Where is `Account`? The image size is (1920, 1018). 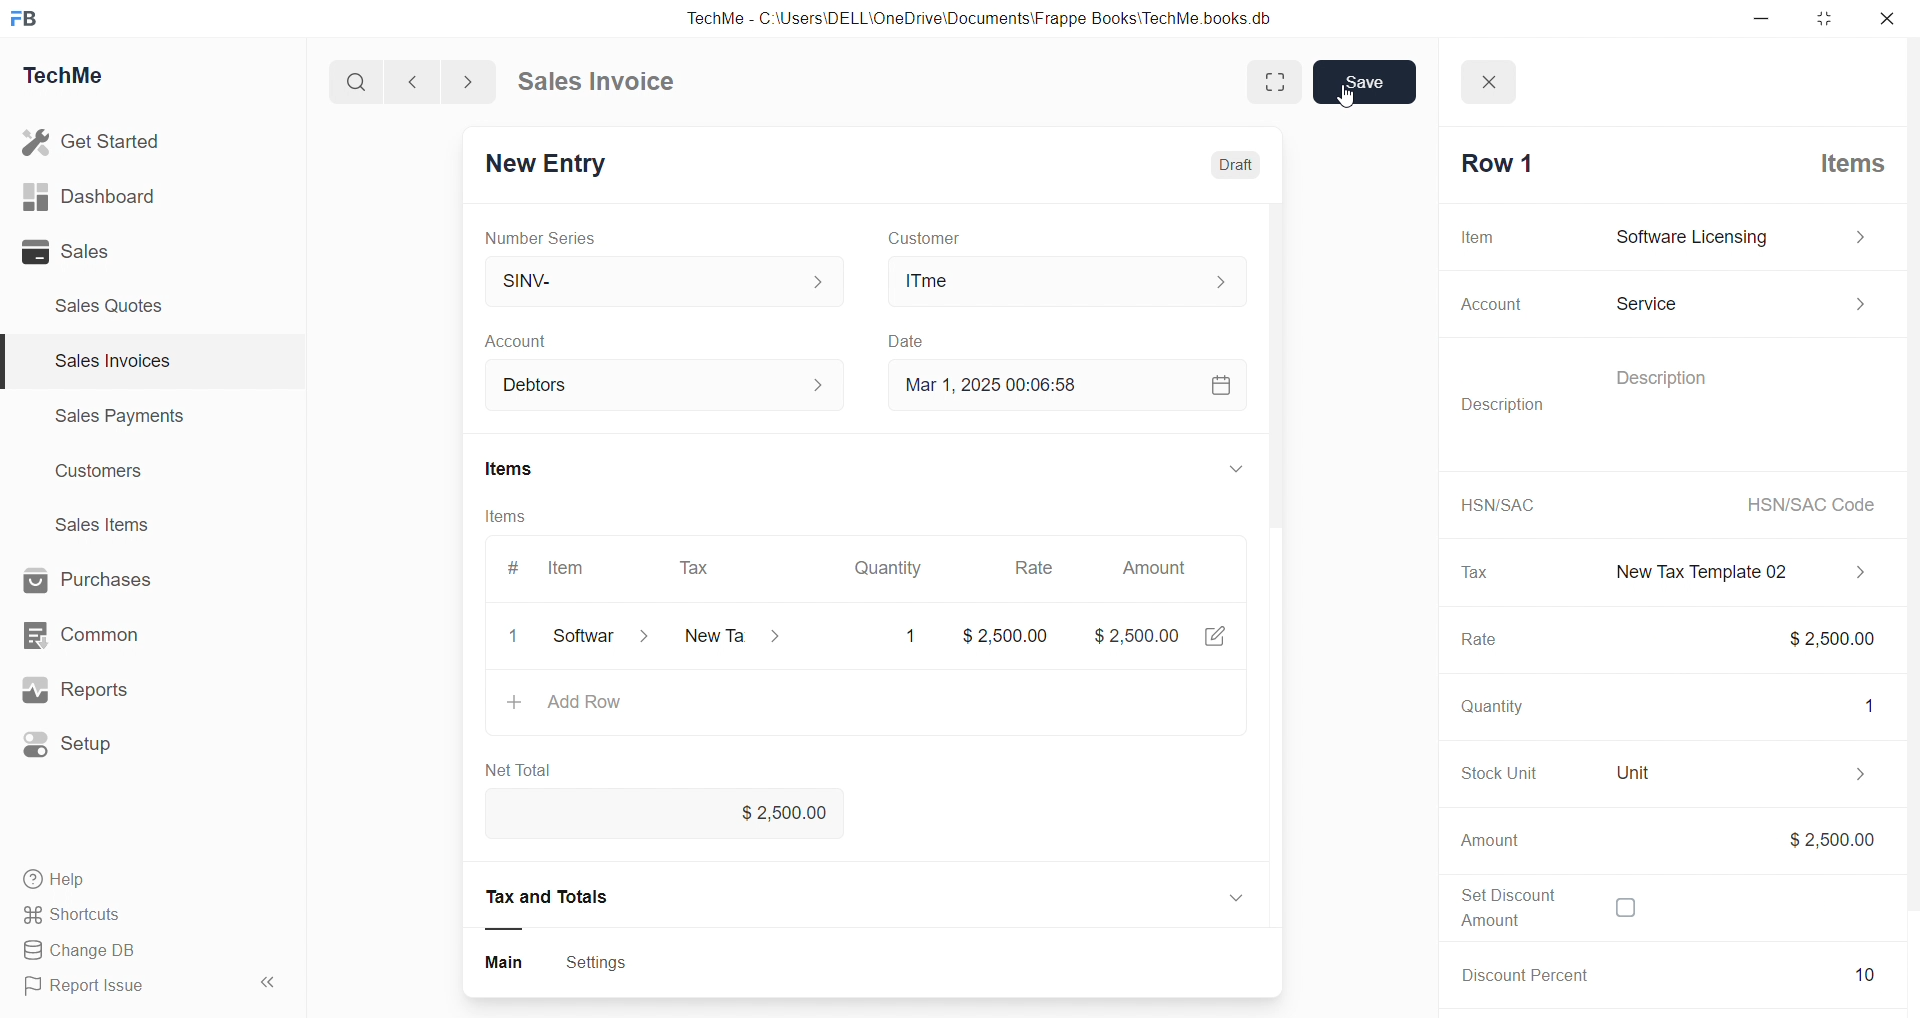 Account is located at coordinates (1483, 305).